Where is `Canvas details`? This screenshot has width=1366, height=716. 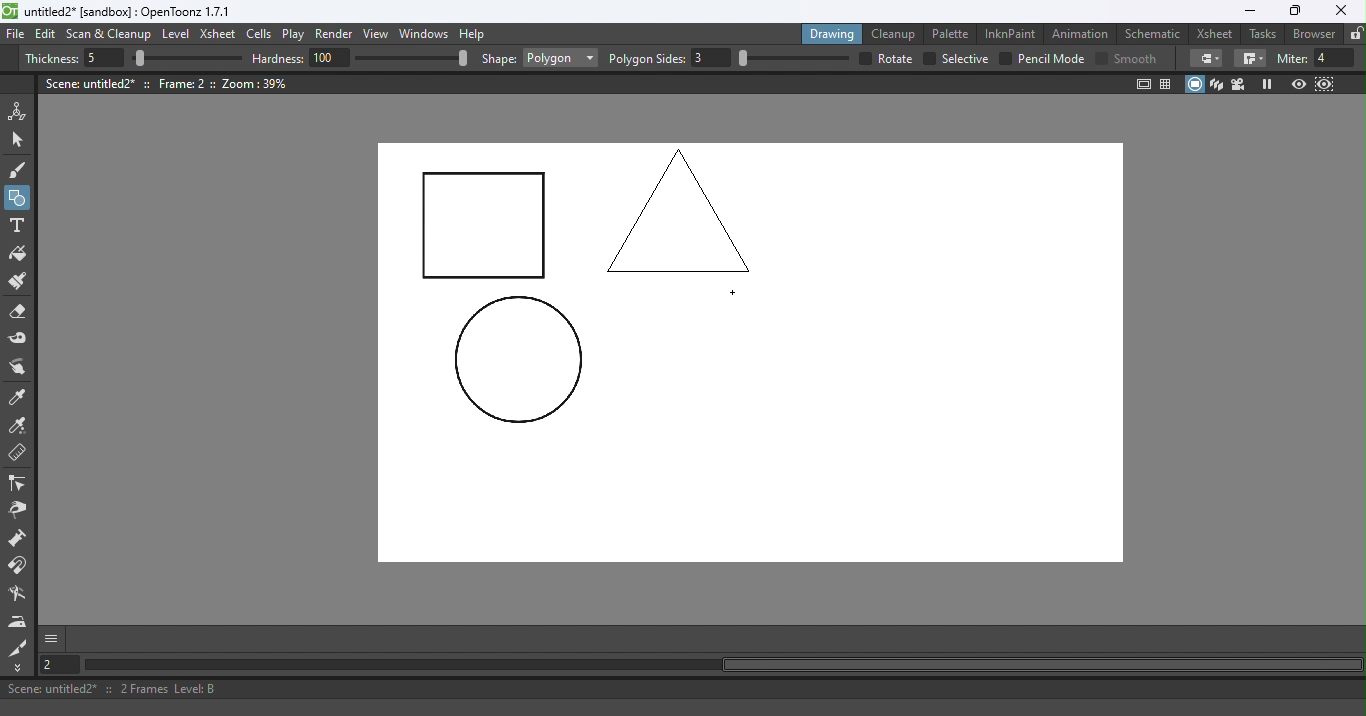
Canvas details is located at coordinates (169, 83).